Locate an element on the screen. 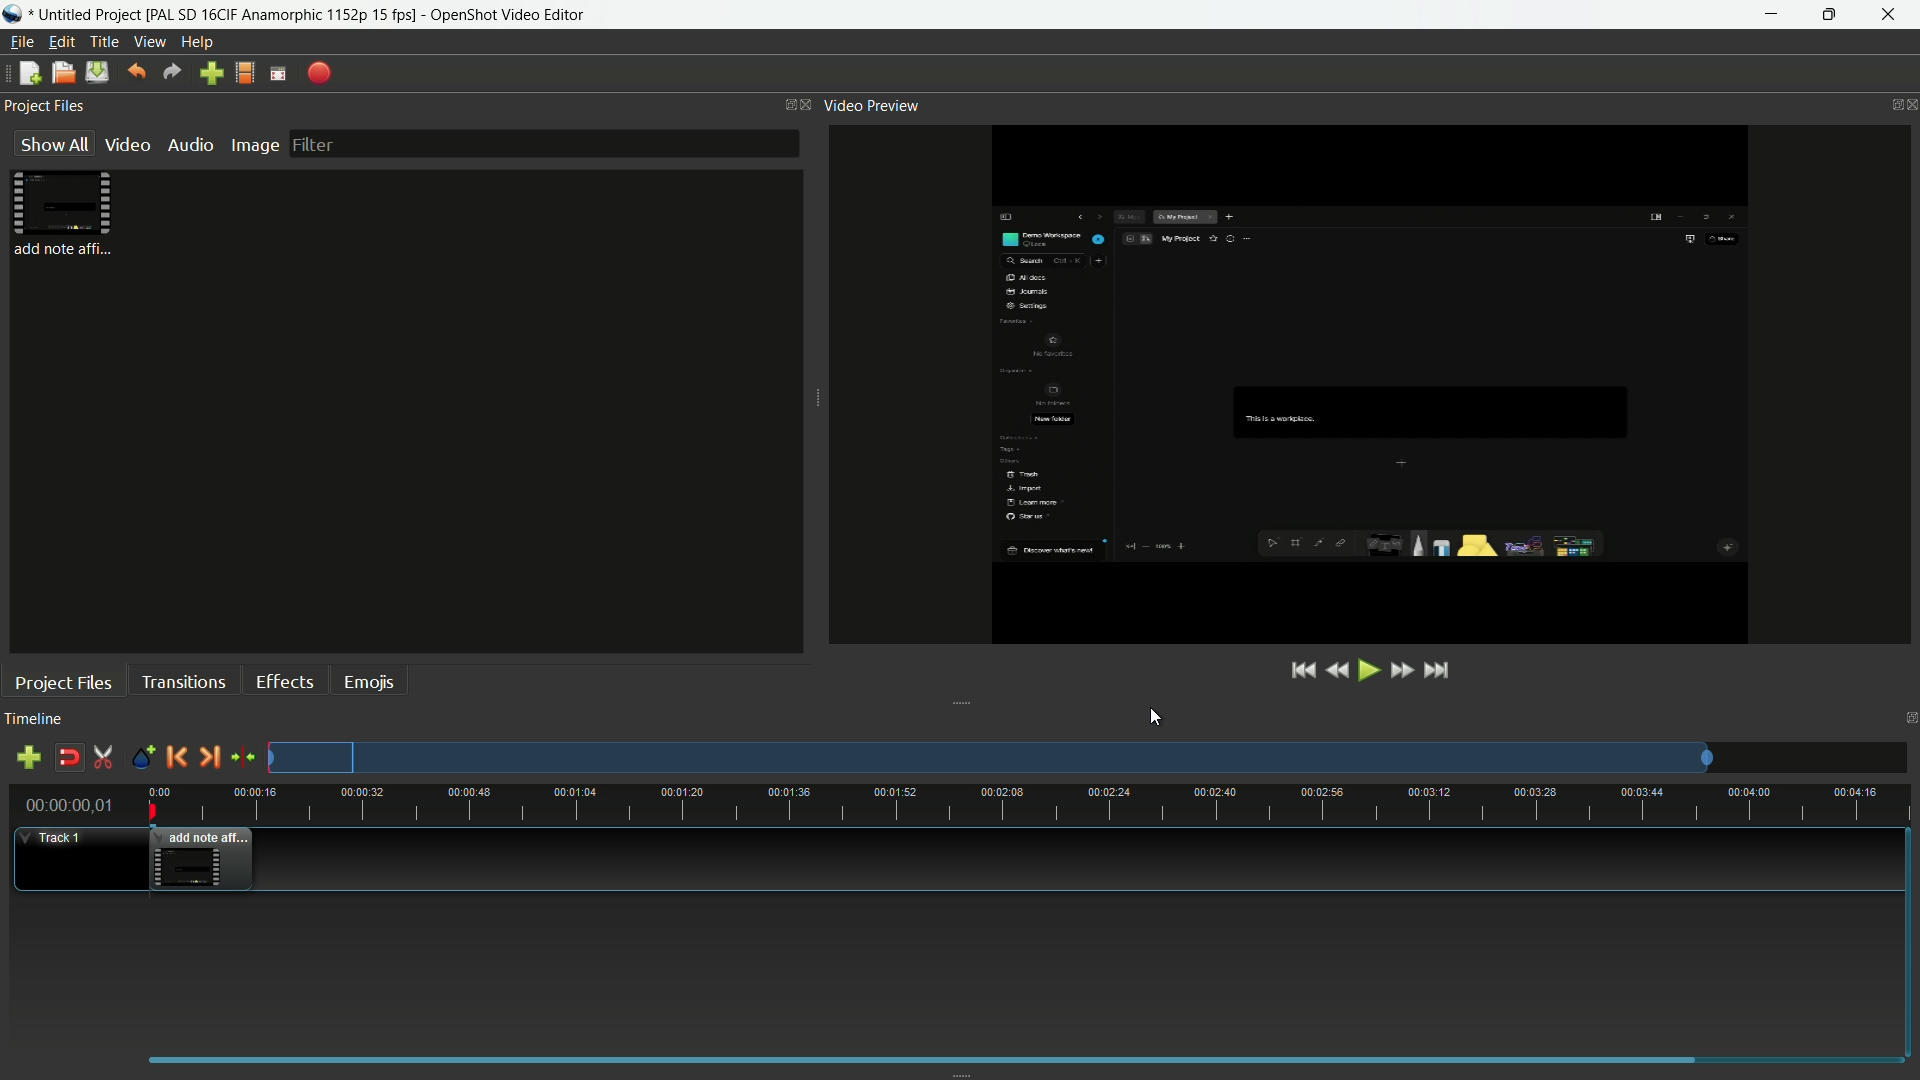  show all is located at coordinates (50, 144).